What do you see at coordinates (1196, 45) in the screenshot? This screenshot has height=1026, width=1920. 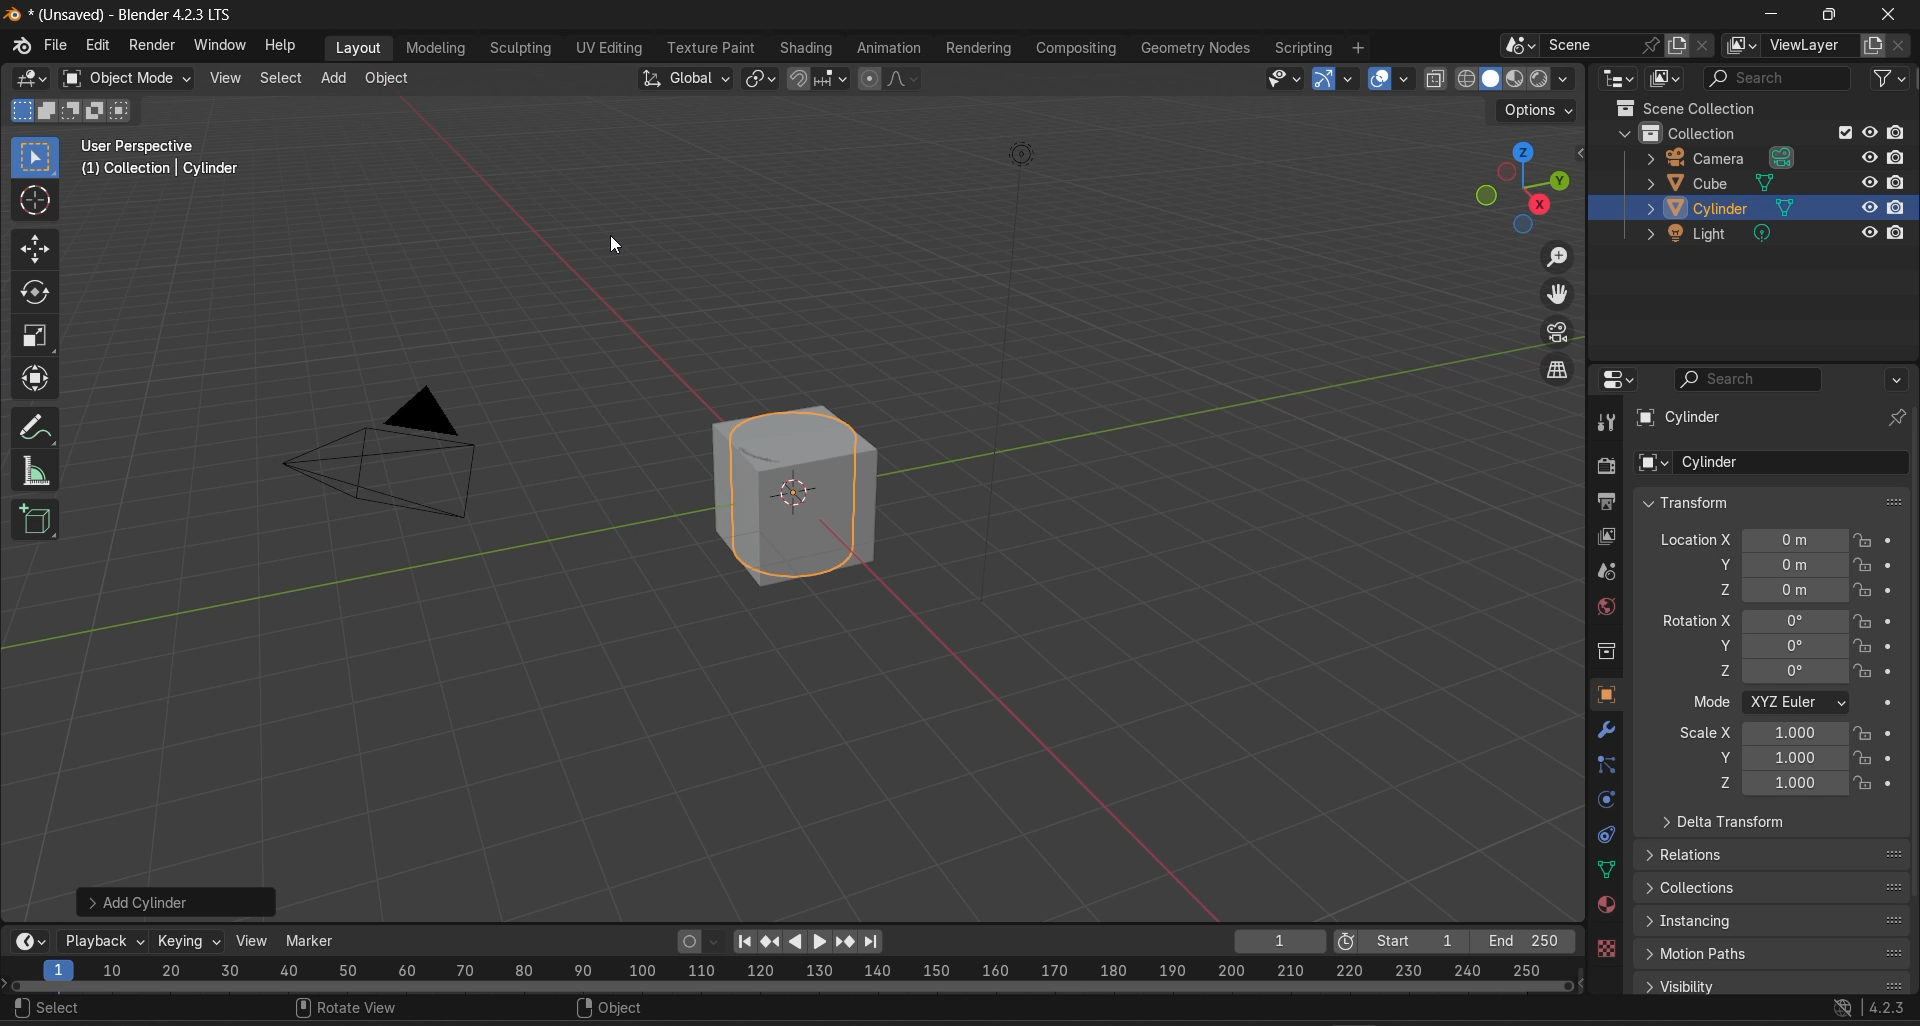 I see `geometry nodes` at bounding box center [1196, 45].